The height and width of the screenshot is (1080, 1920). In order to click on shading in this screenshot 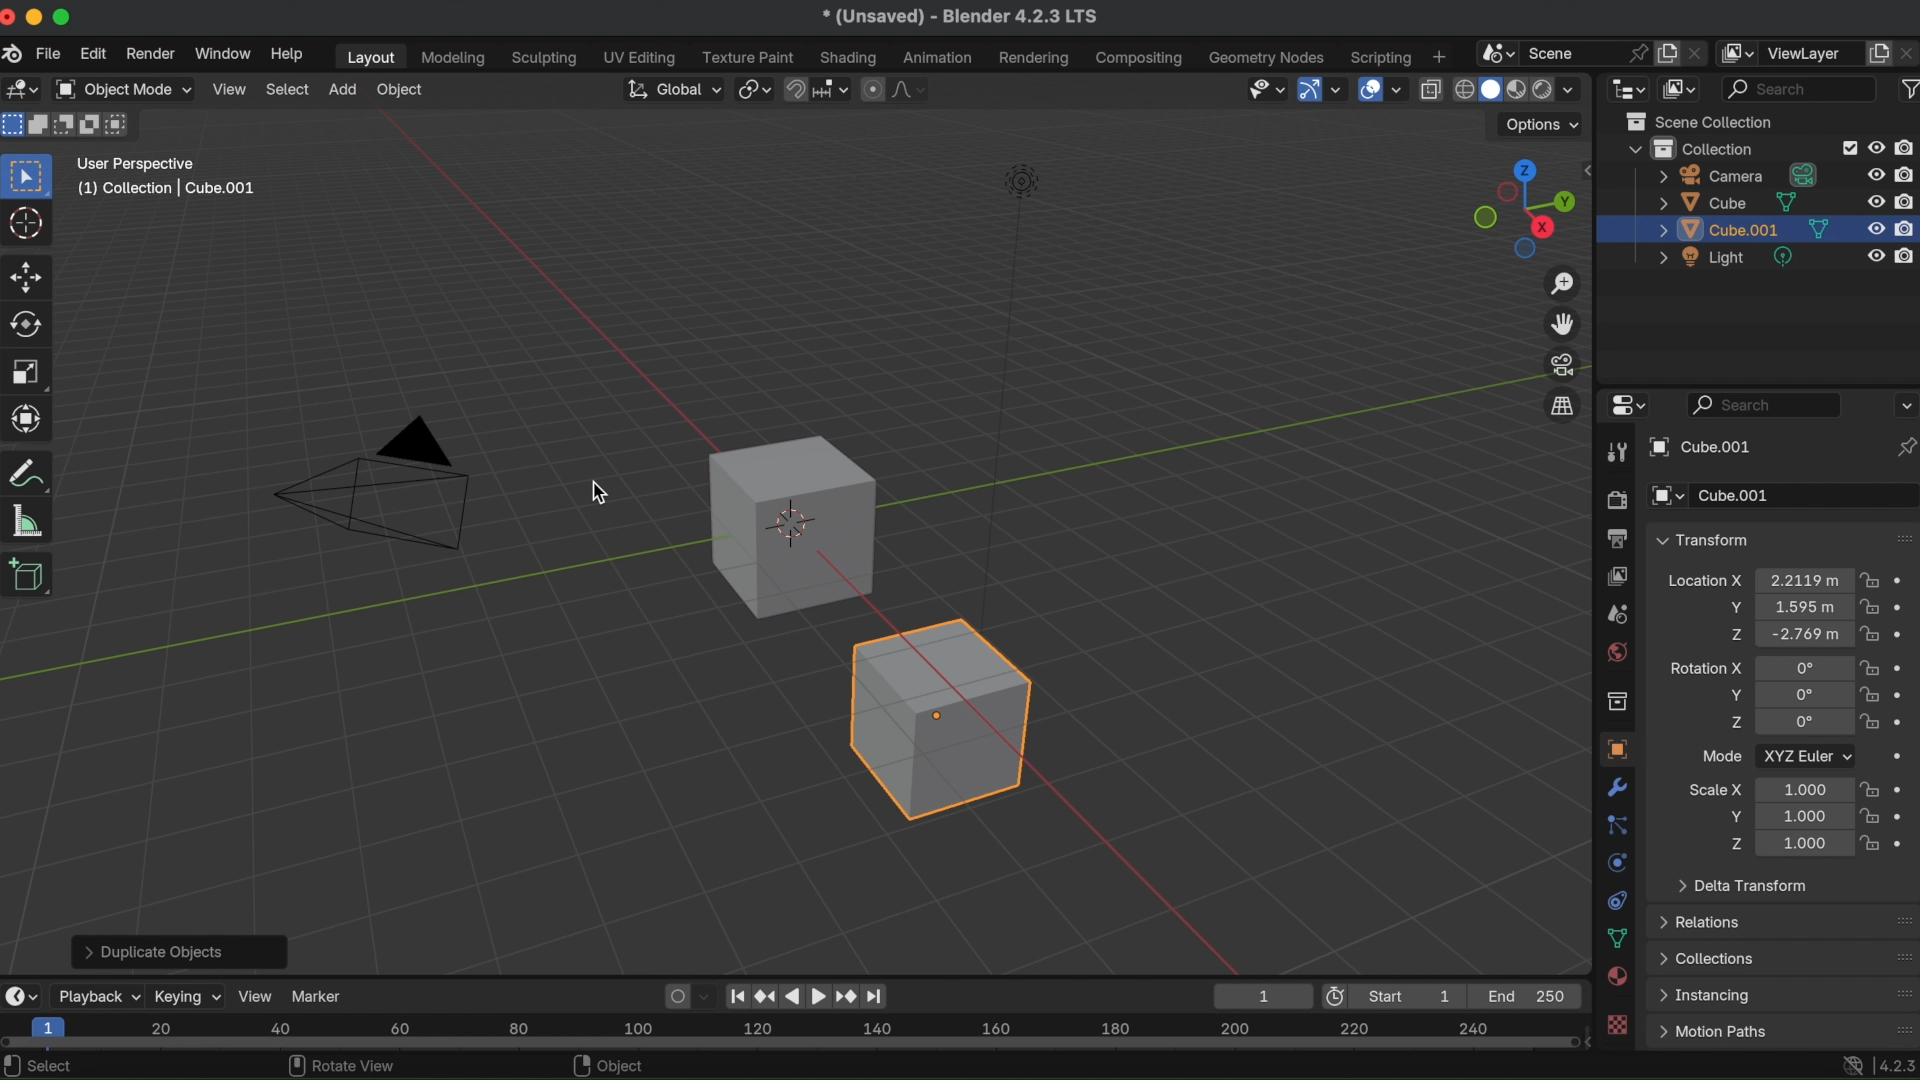, I will do `click(1577, 88)`.